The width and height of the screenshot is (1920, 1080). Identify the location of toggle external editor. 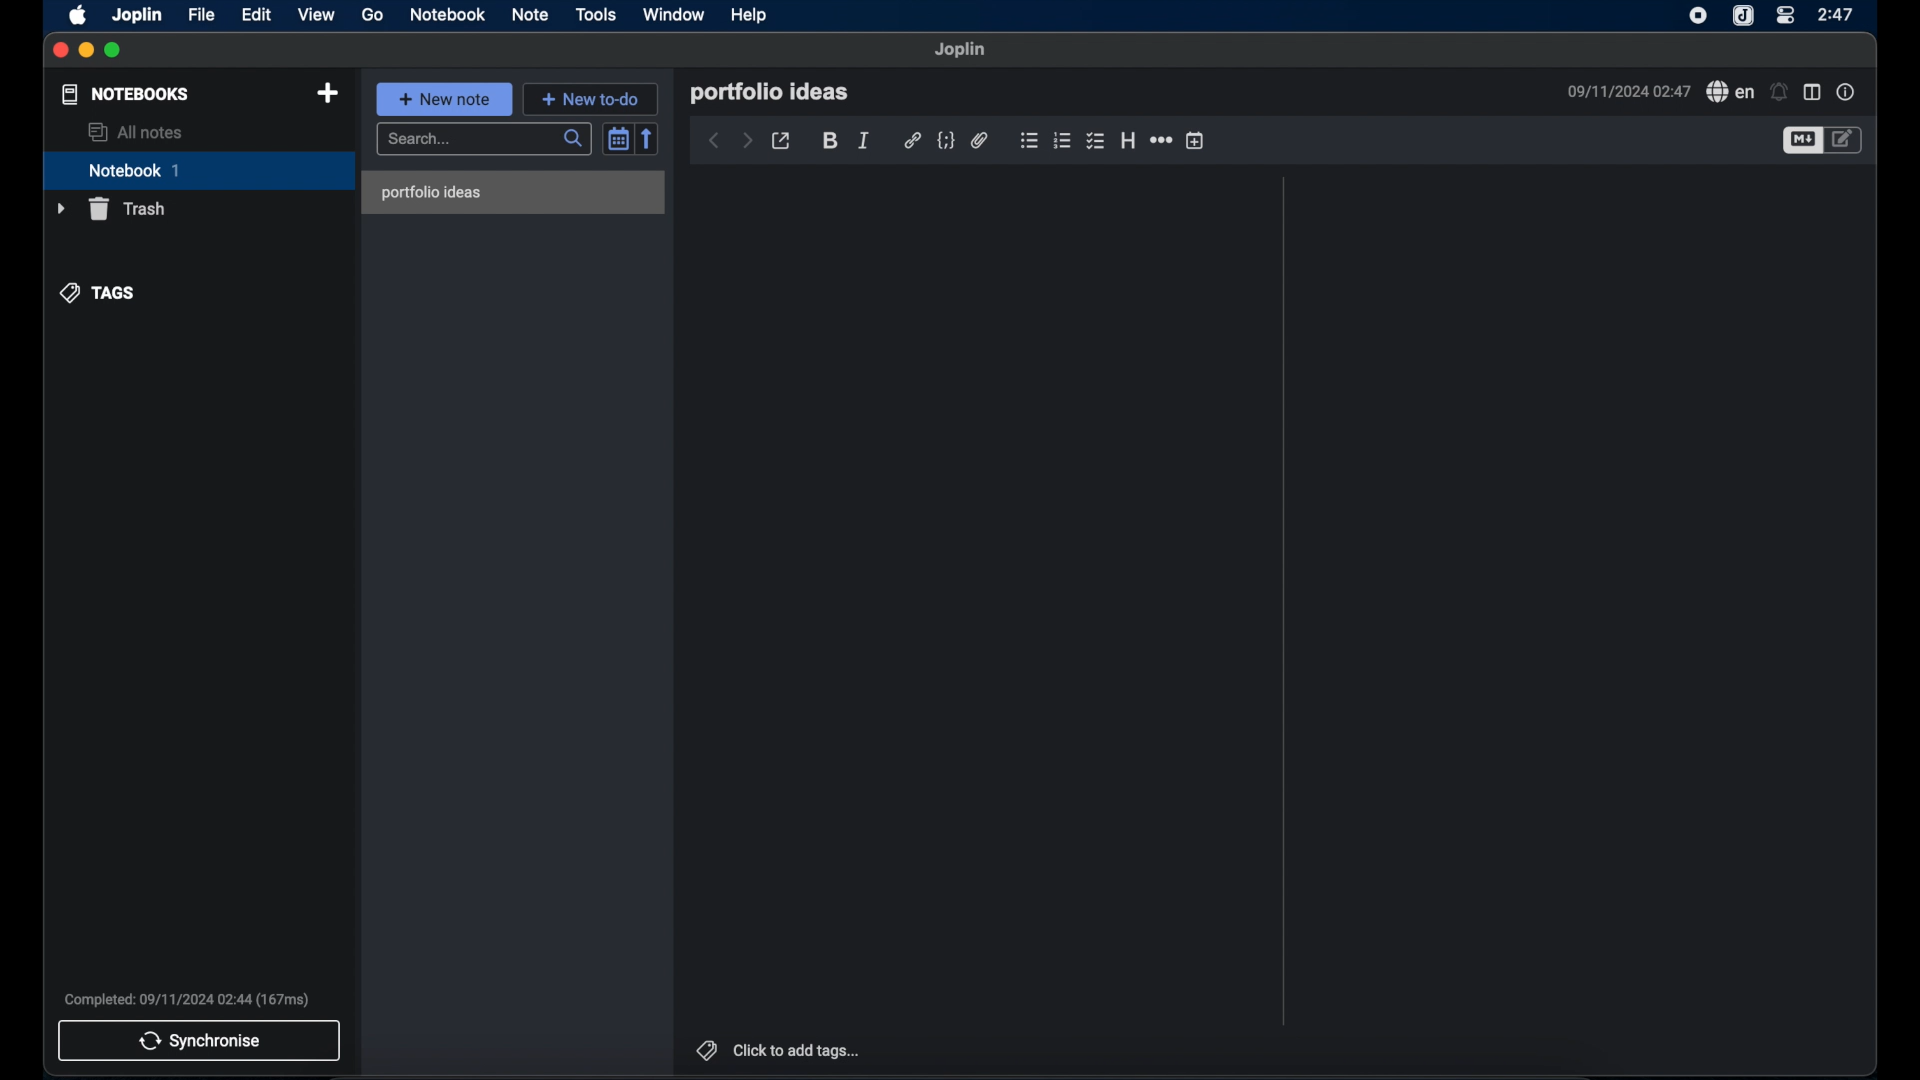
(781, 142).